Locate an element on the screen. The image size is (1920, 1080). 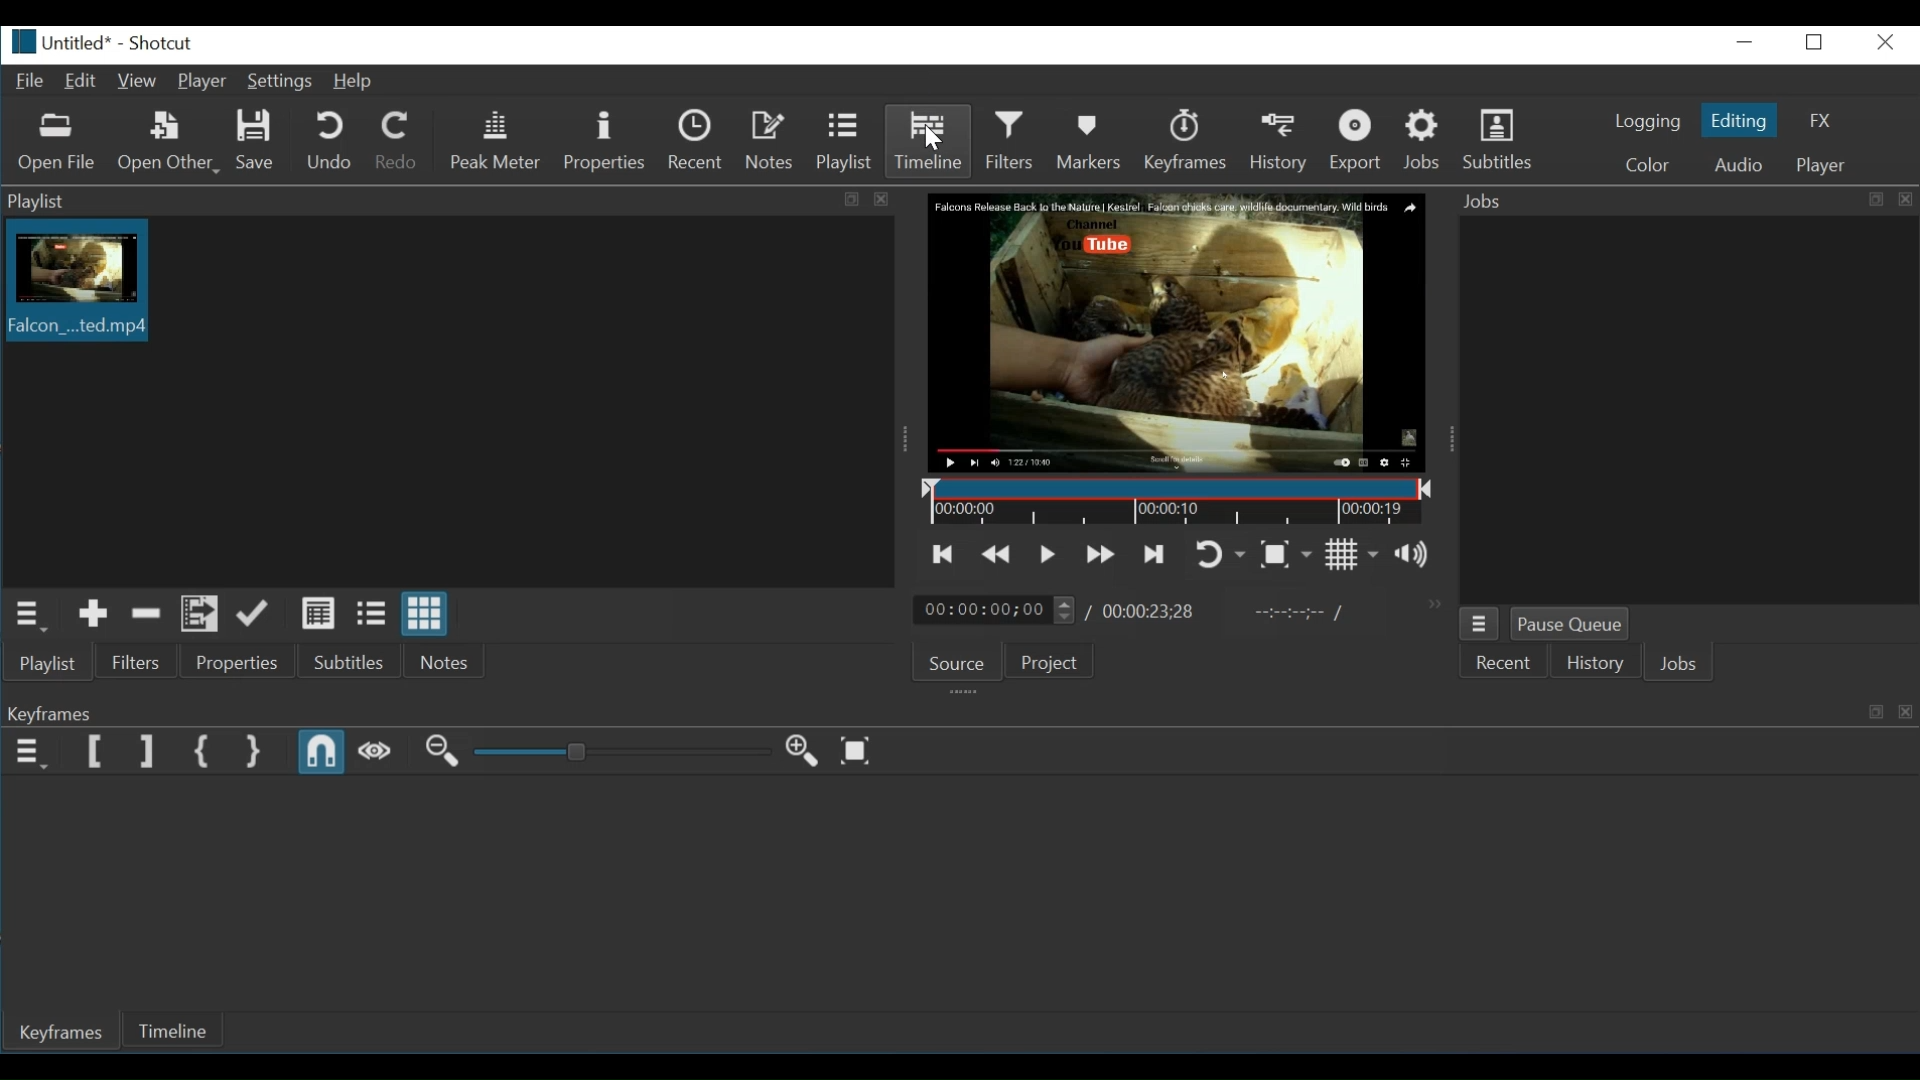
Set Filter last is located at coordinates (148, 750).